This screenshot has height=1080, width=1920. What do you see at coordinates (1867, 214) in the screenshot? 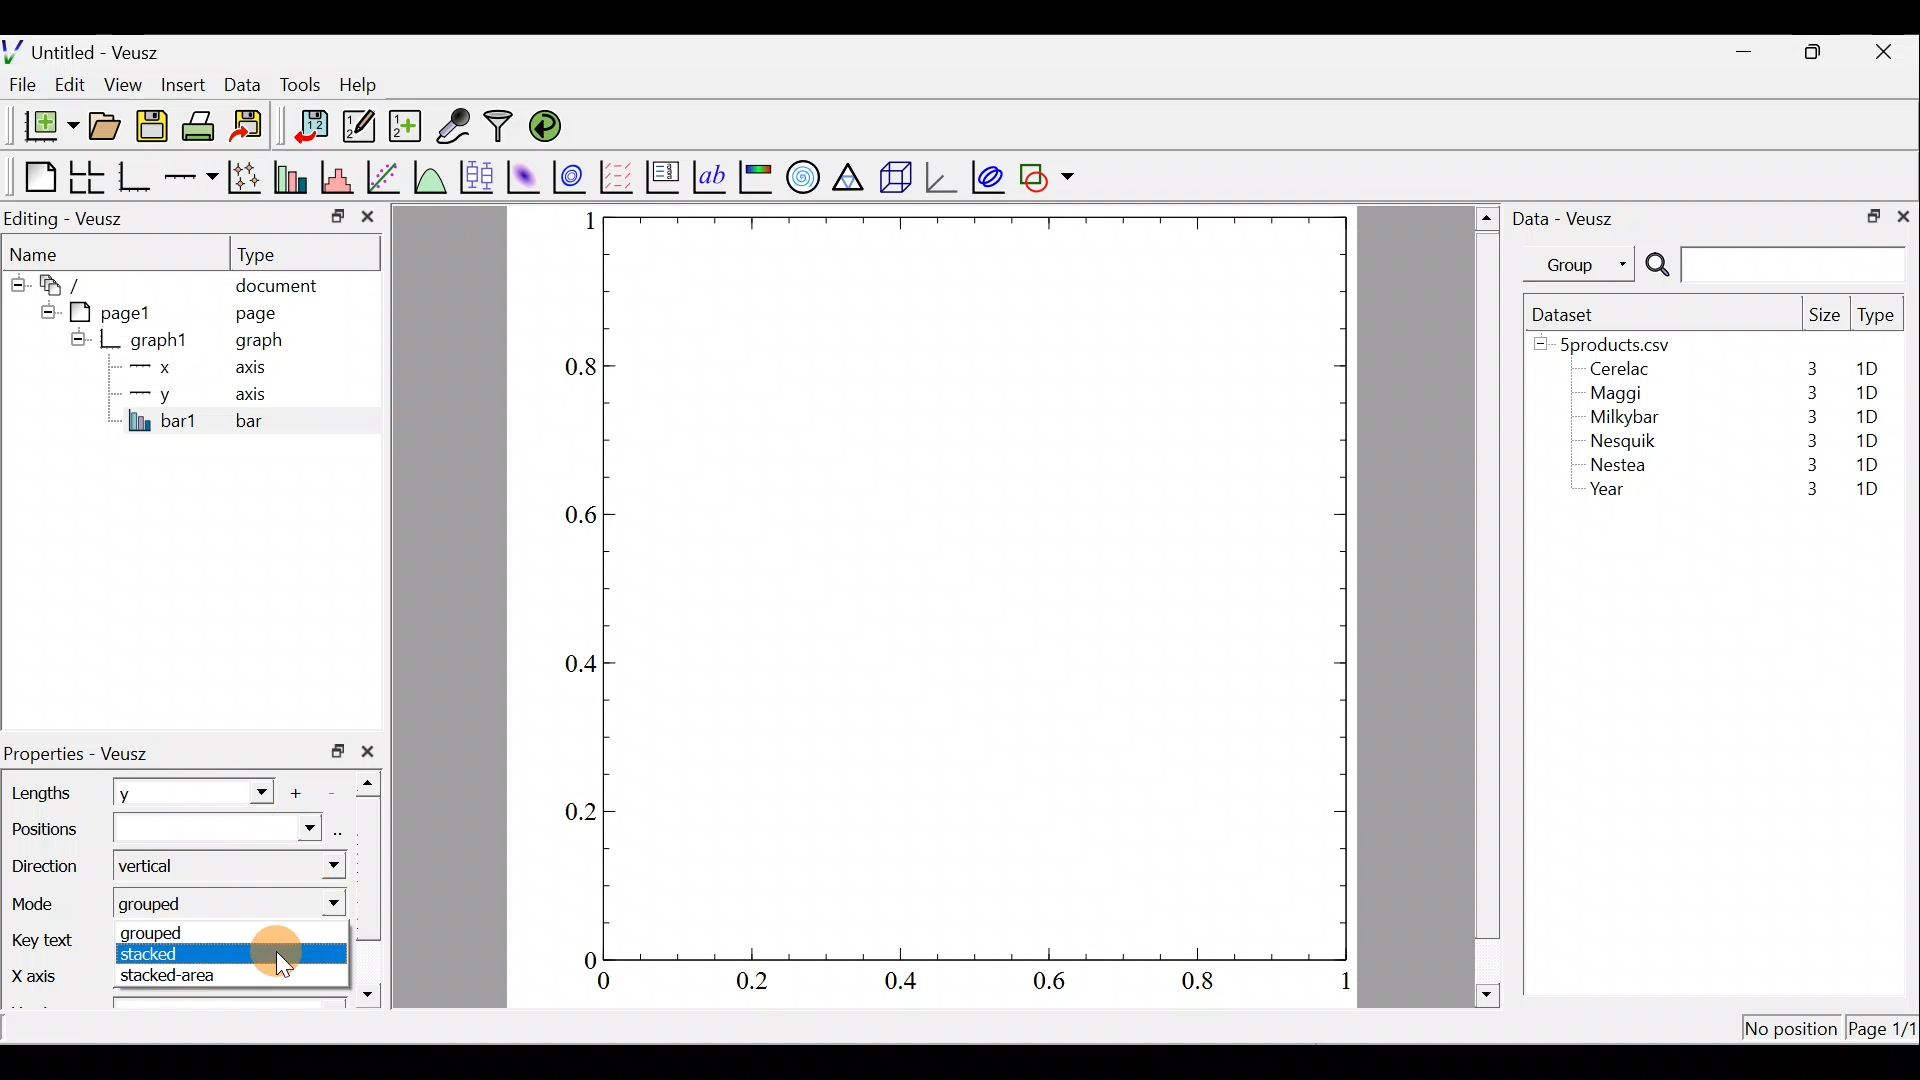
I see `restore down` at bounding box center [1867, 214].